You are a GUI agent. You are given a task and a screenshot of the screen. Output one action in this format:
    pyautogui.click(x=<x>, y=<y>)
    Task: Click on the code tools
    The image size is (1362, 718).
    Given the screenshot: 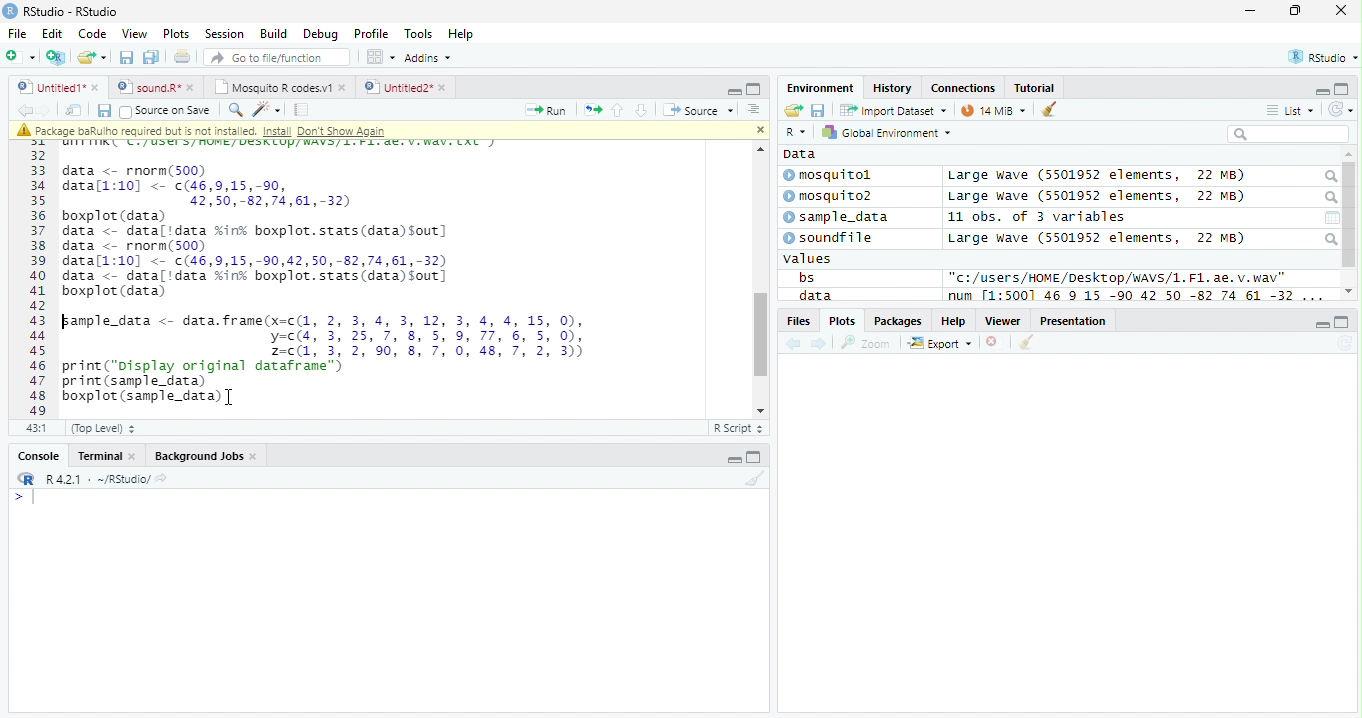 What is the action you would take?
    pyautogui.click(x=267, y=110)
    